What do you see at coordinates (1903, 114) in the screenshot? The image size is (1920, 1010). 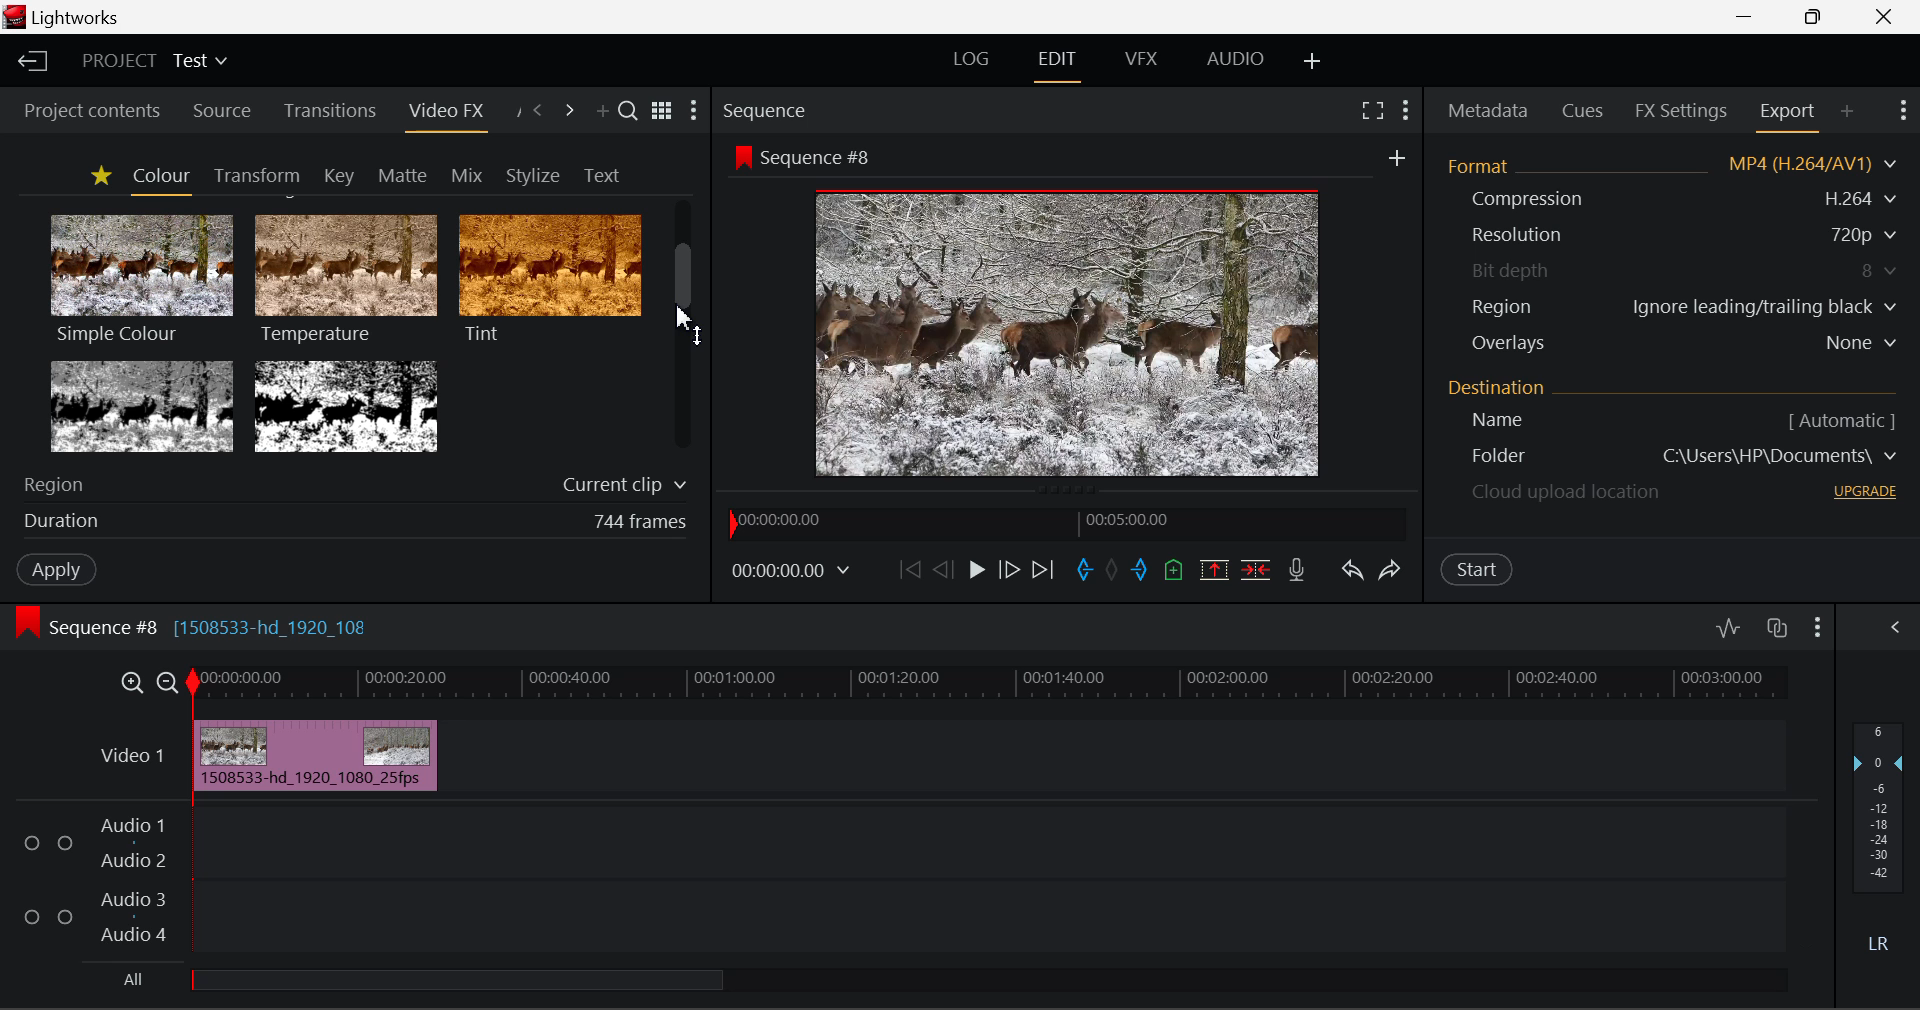 I see `Show Settings` at bounding box center [1903, 114].